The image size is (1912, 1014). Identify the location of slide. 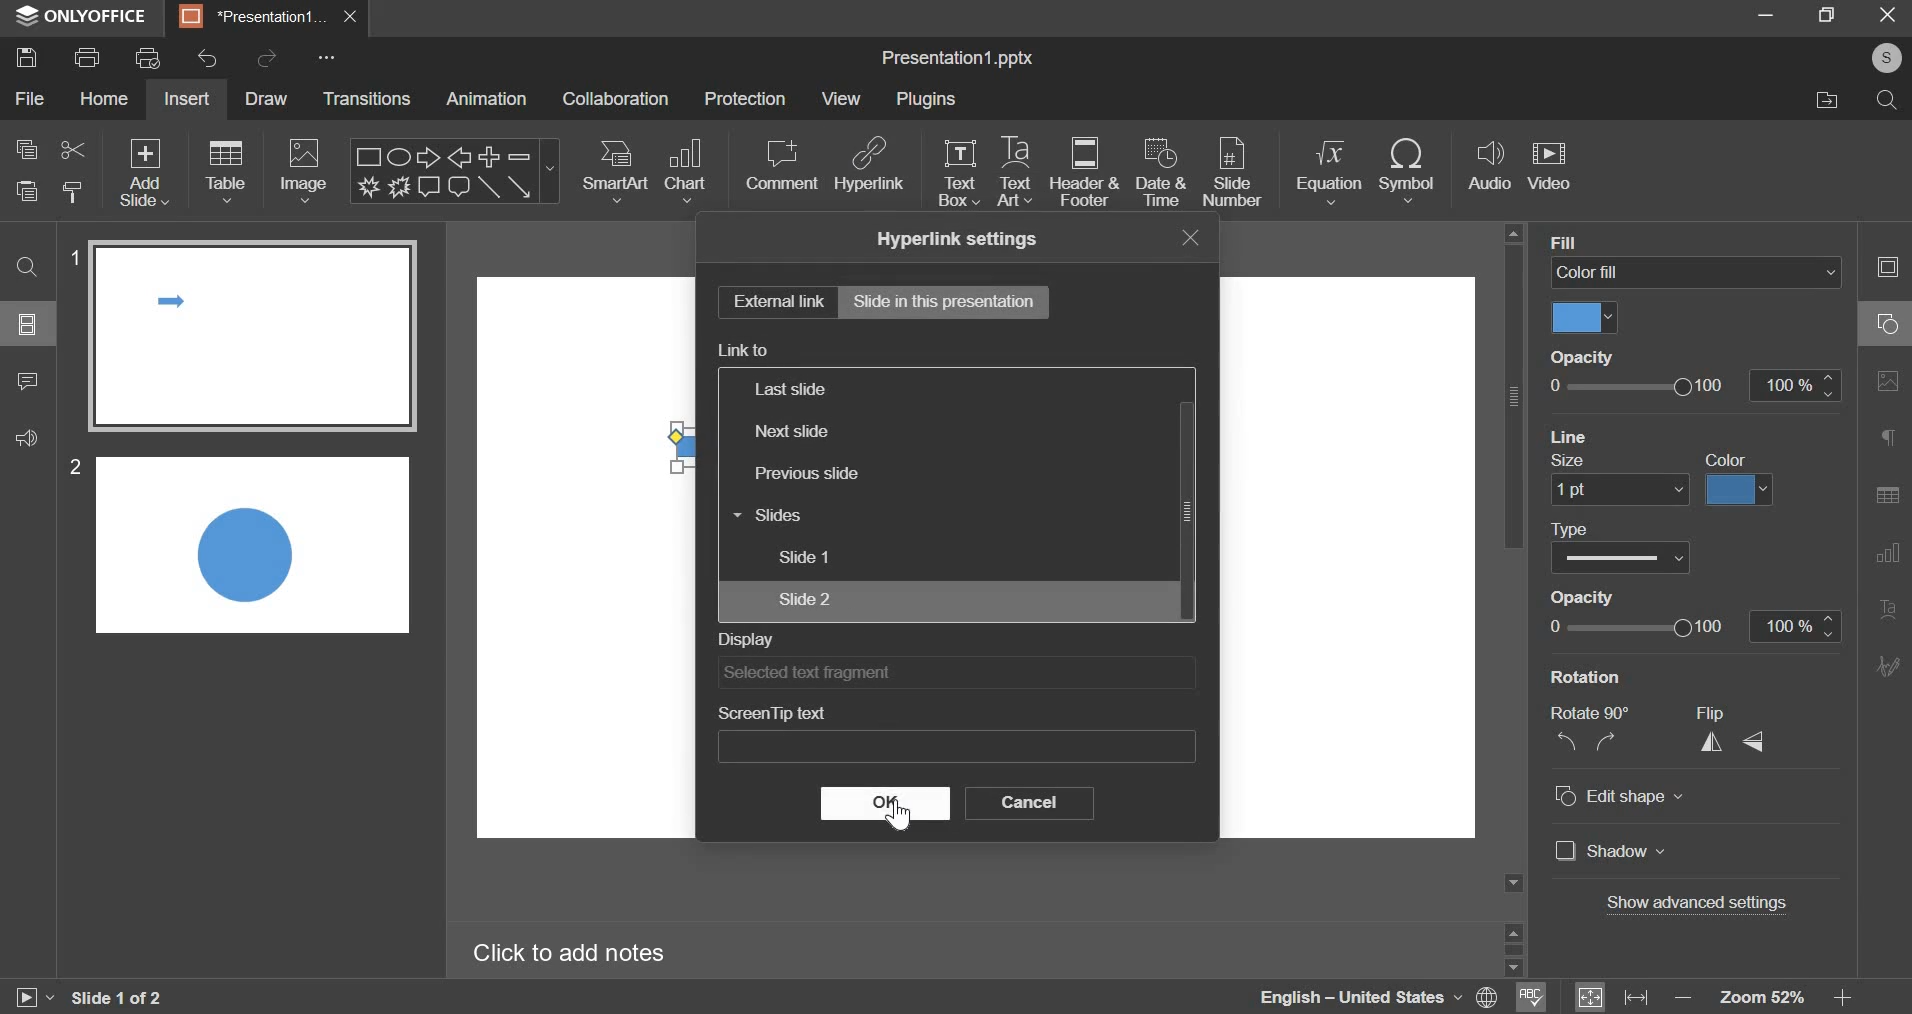
(28, 323).